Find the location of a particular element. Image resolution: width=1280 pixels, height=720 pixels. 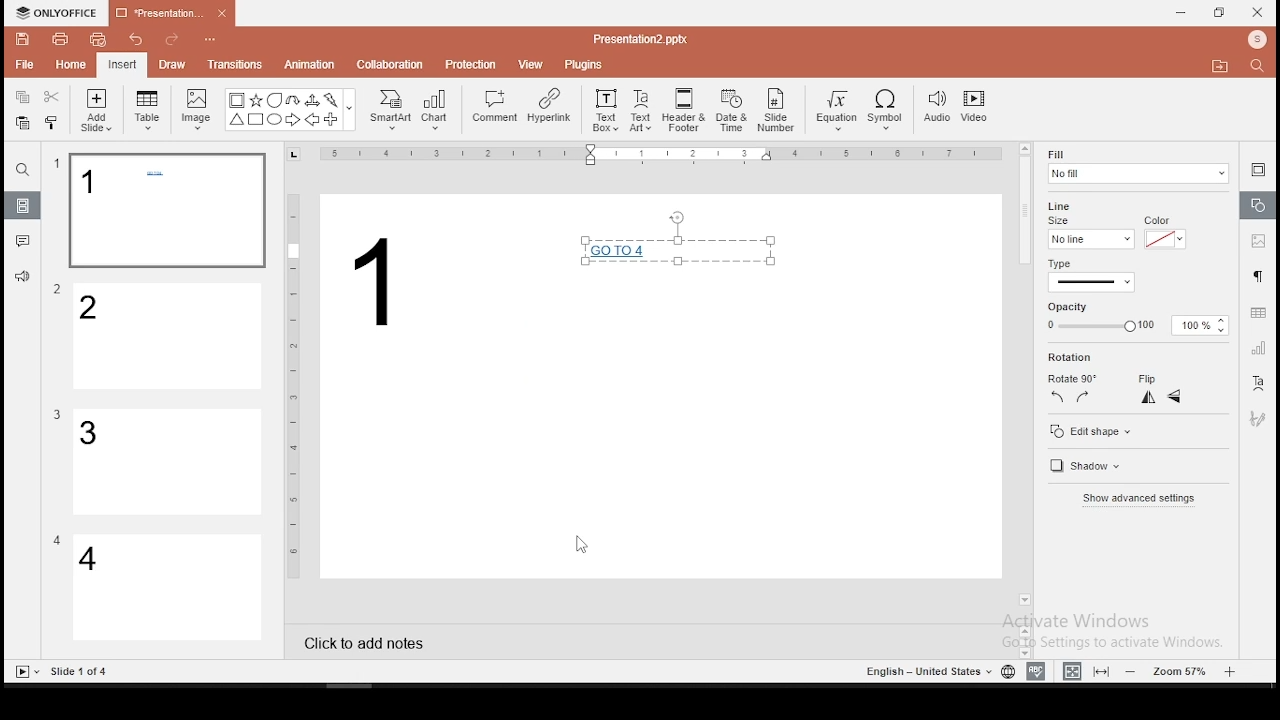

Profile is located at coordinates (1259, 40).